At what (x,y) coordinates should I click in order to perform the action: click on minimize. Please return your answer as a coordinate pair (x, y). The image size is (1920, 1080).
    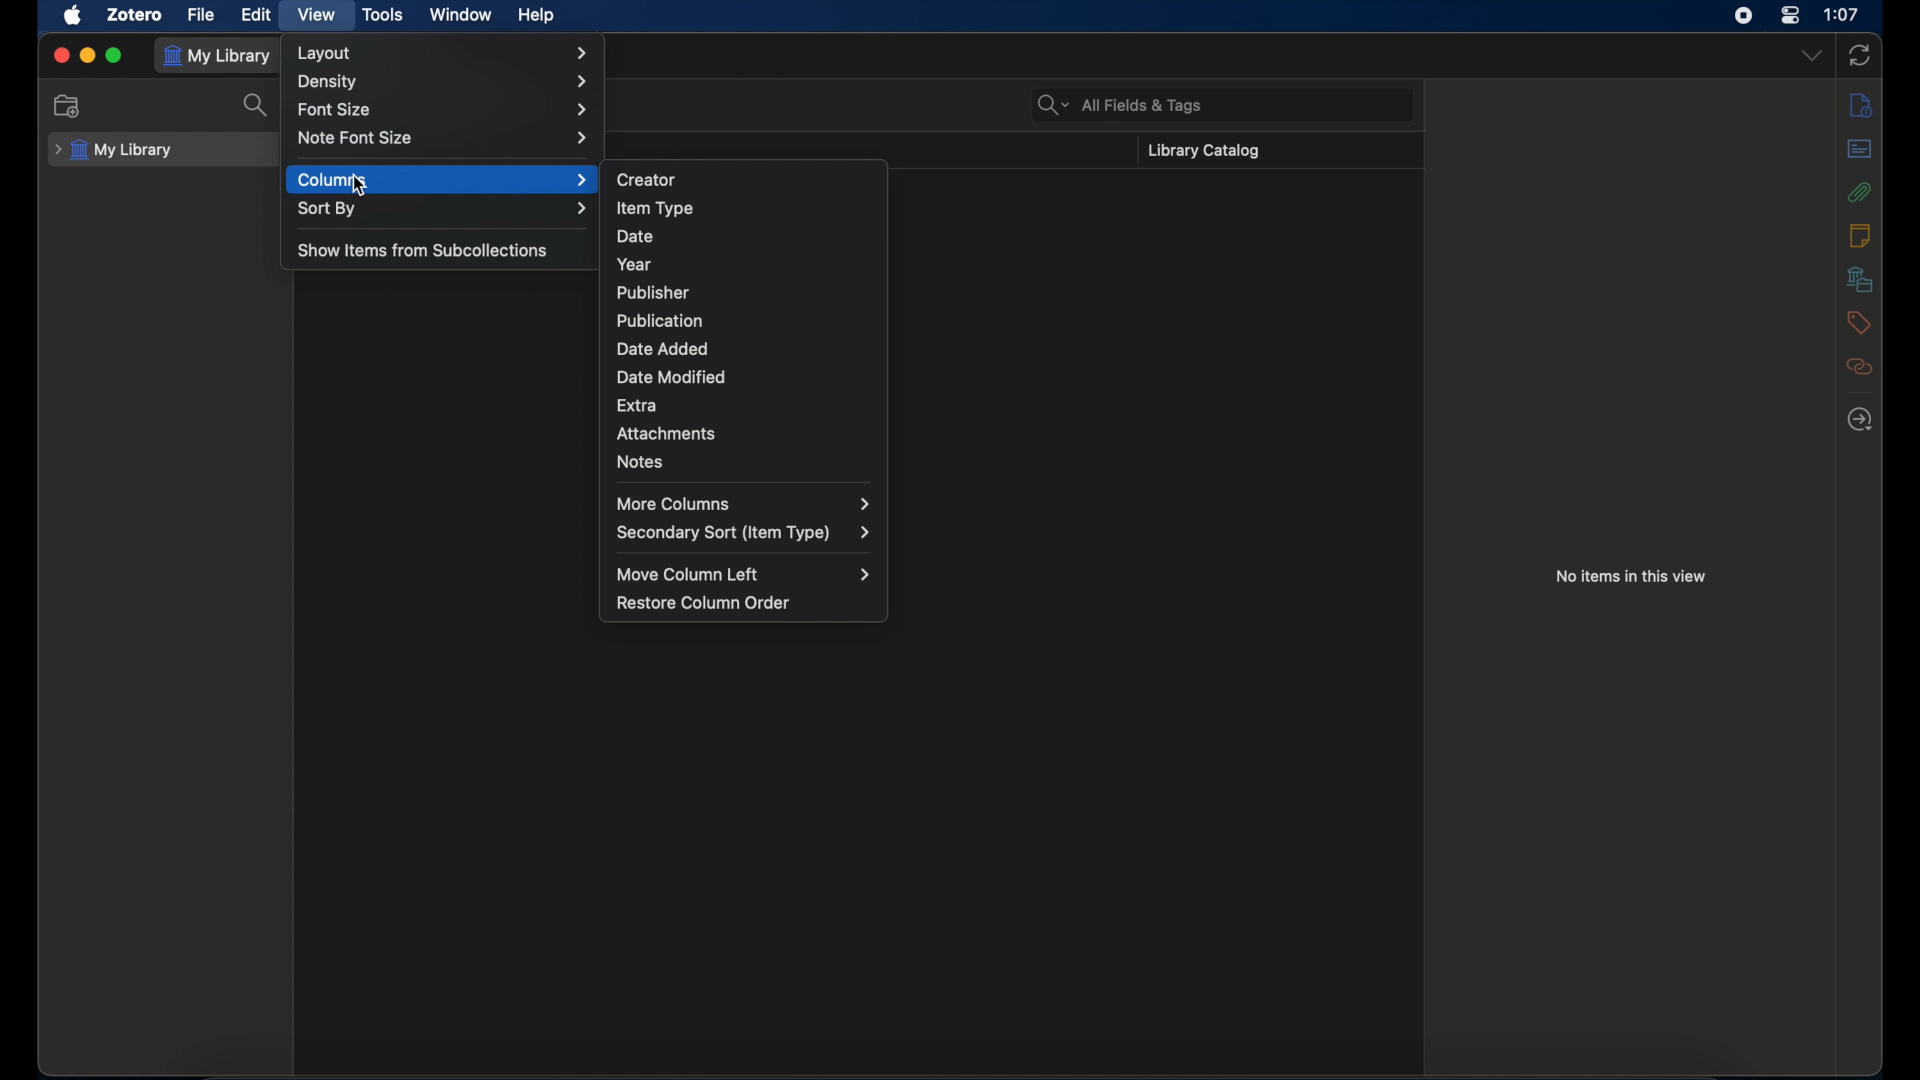
    Looking at the image, I should click on (86, 55).